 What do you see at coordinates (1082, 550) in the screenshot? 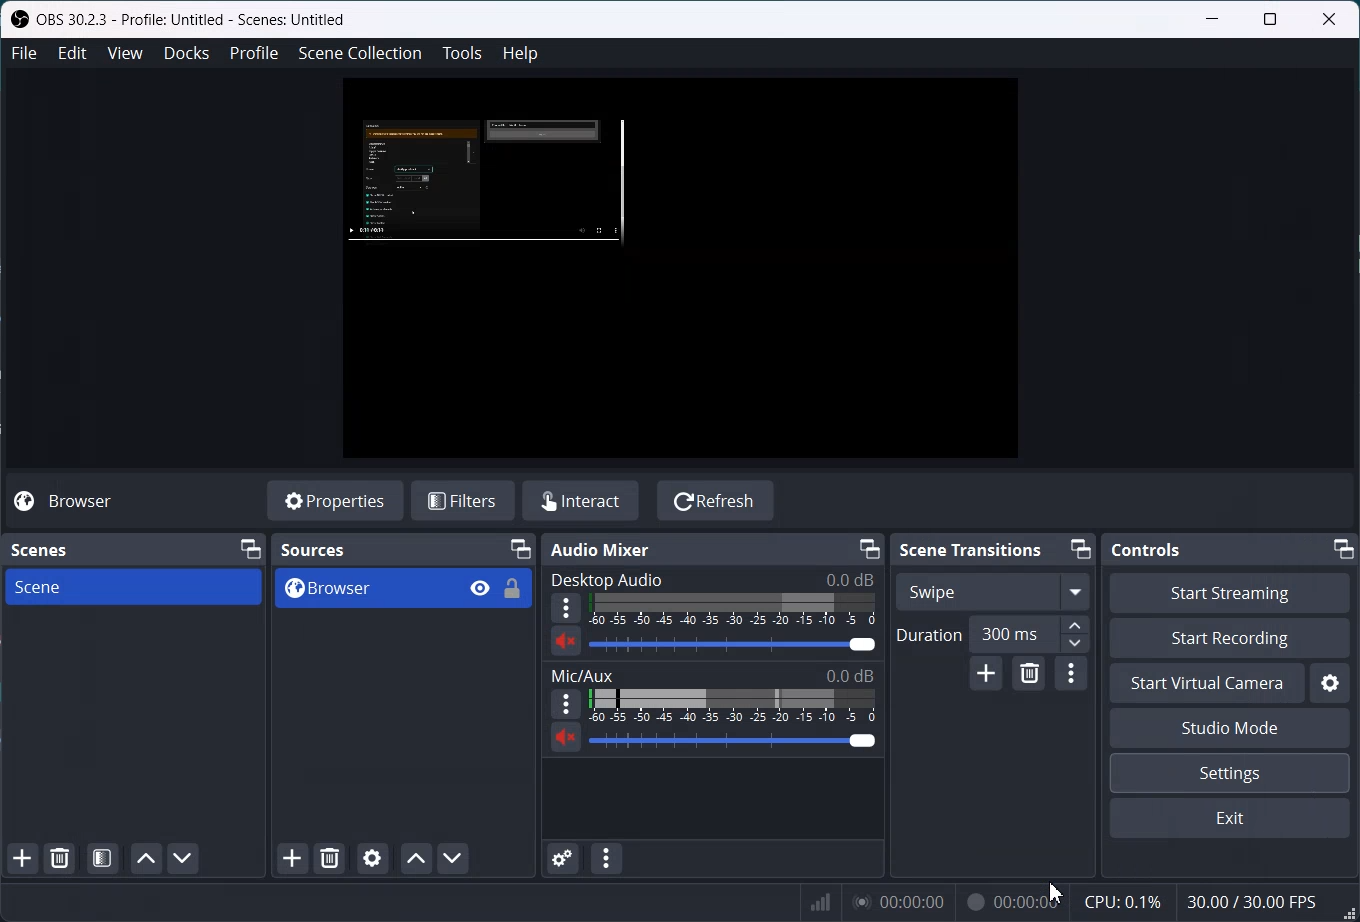
I see `Minimize` at bounding box center [1082, 550].